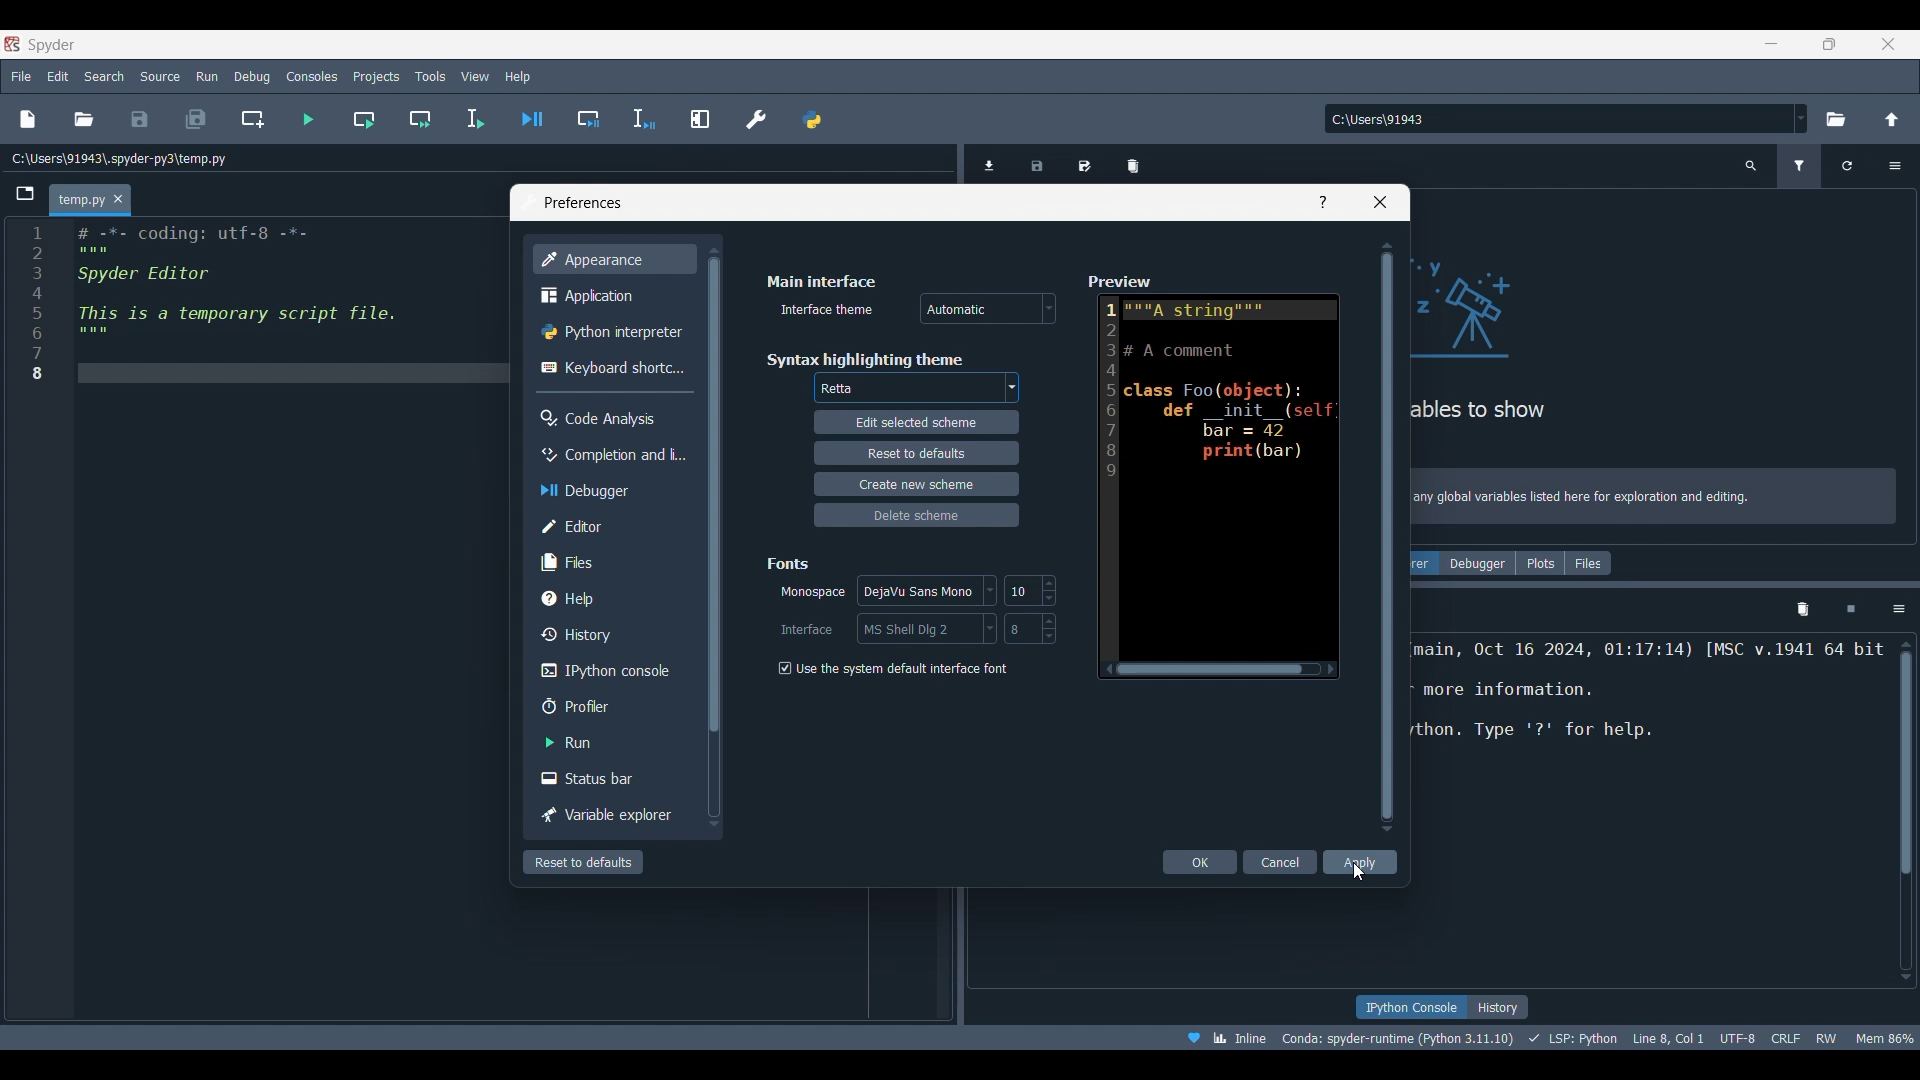 This screenshot has width=1920, height=1080. I want to click on Toggle for system default interface font, so click(891, 669).